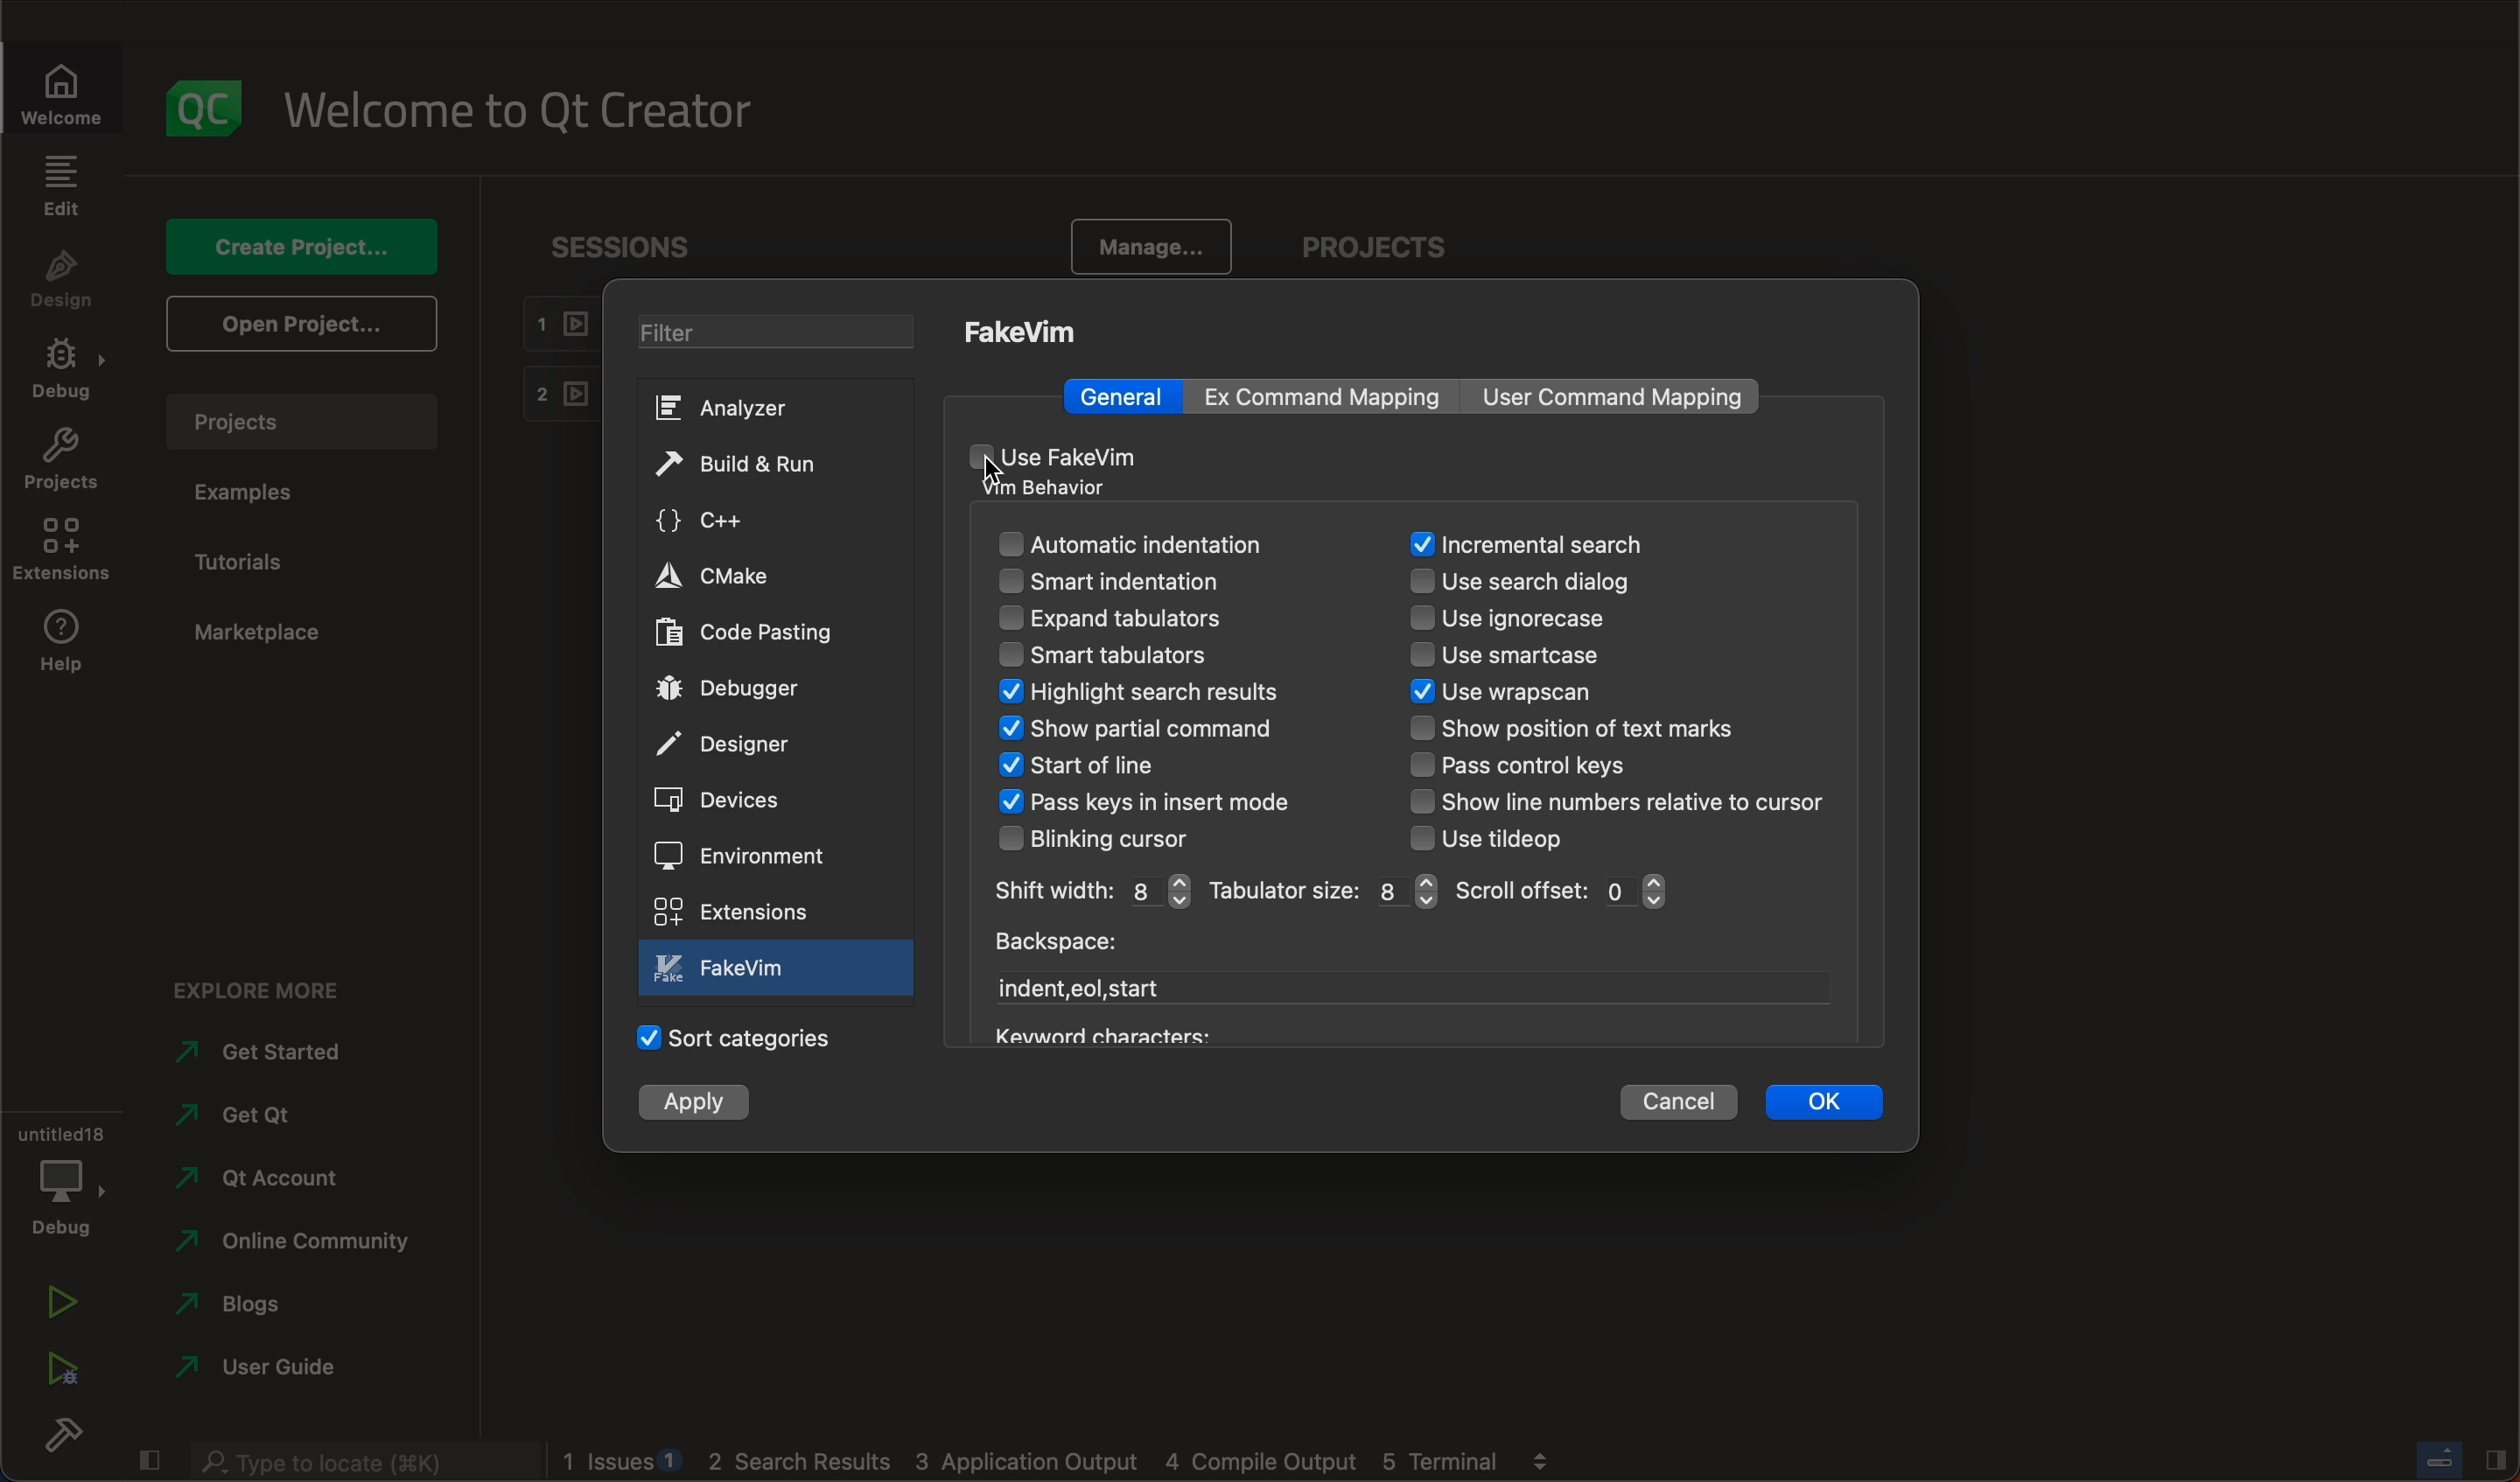 This screenshot has width=2520, height=1482. What do you see at coordinates (253, 491) in the screenshot?
I see `examples` at bounding box center [253, 491].